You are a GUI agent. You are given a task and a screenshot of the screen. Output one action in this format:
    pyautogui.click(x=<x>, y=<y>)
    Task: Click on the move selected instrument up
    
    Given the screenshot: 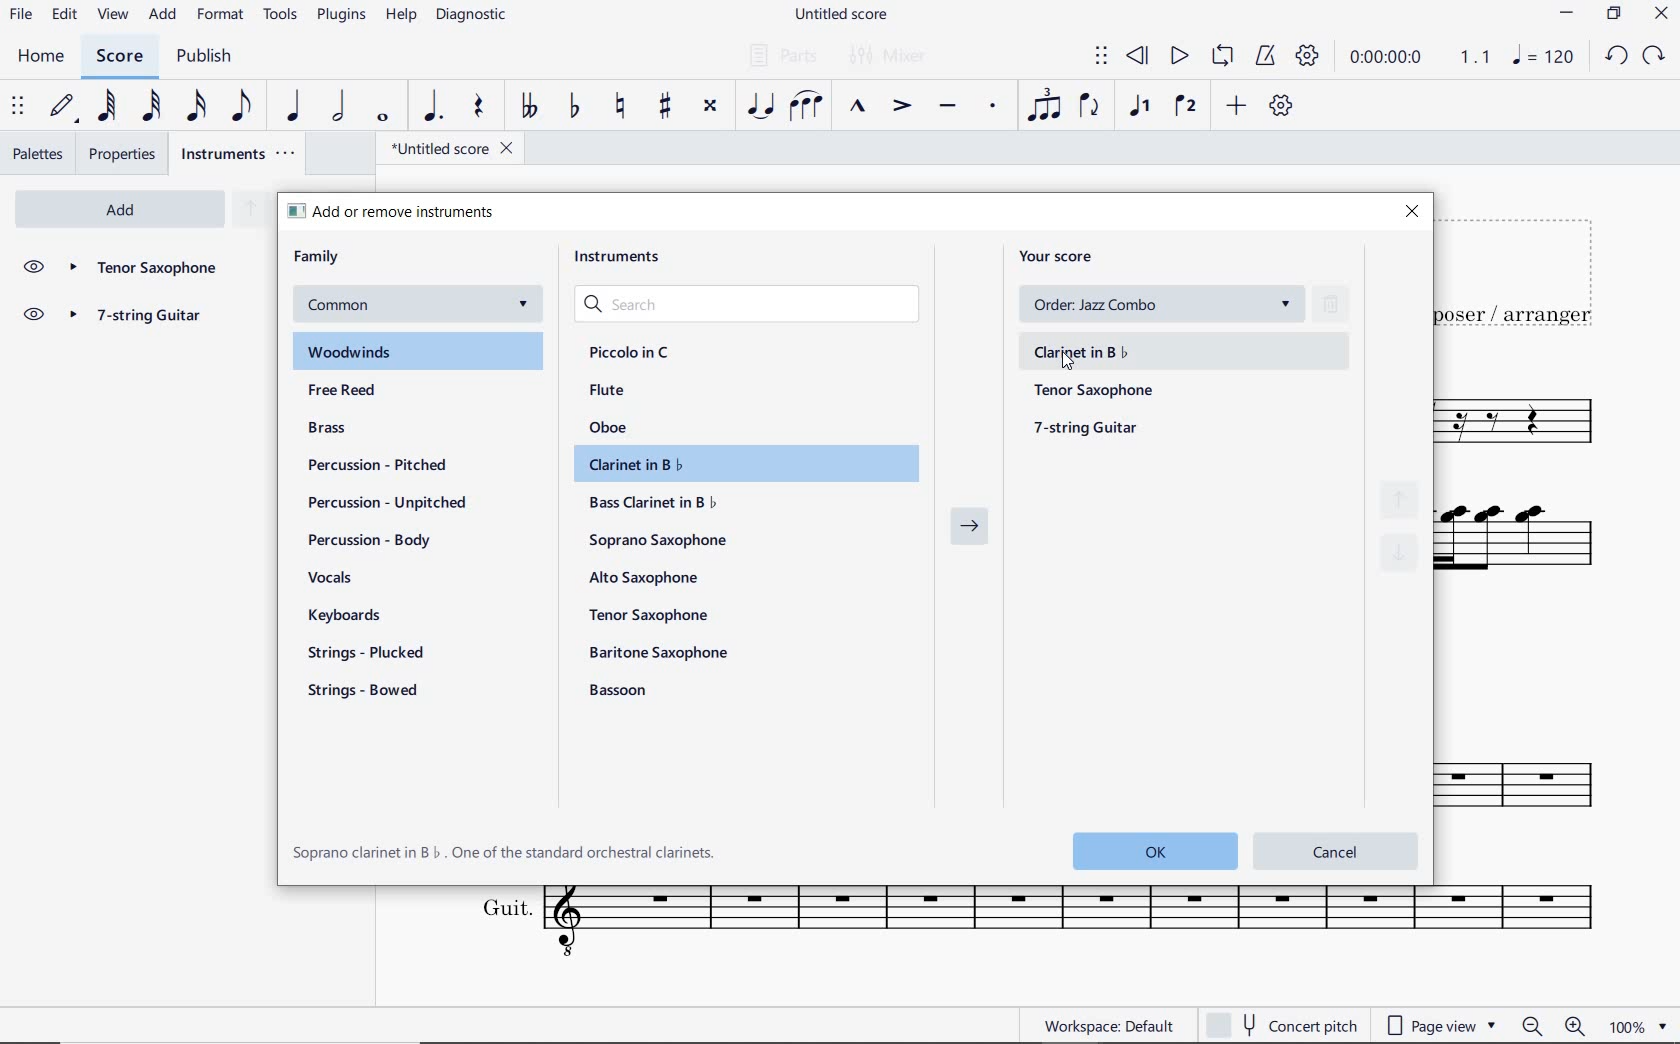 What is the action you would take?
    pyautogui.click(x=1405, y=498)
    